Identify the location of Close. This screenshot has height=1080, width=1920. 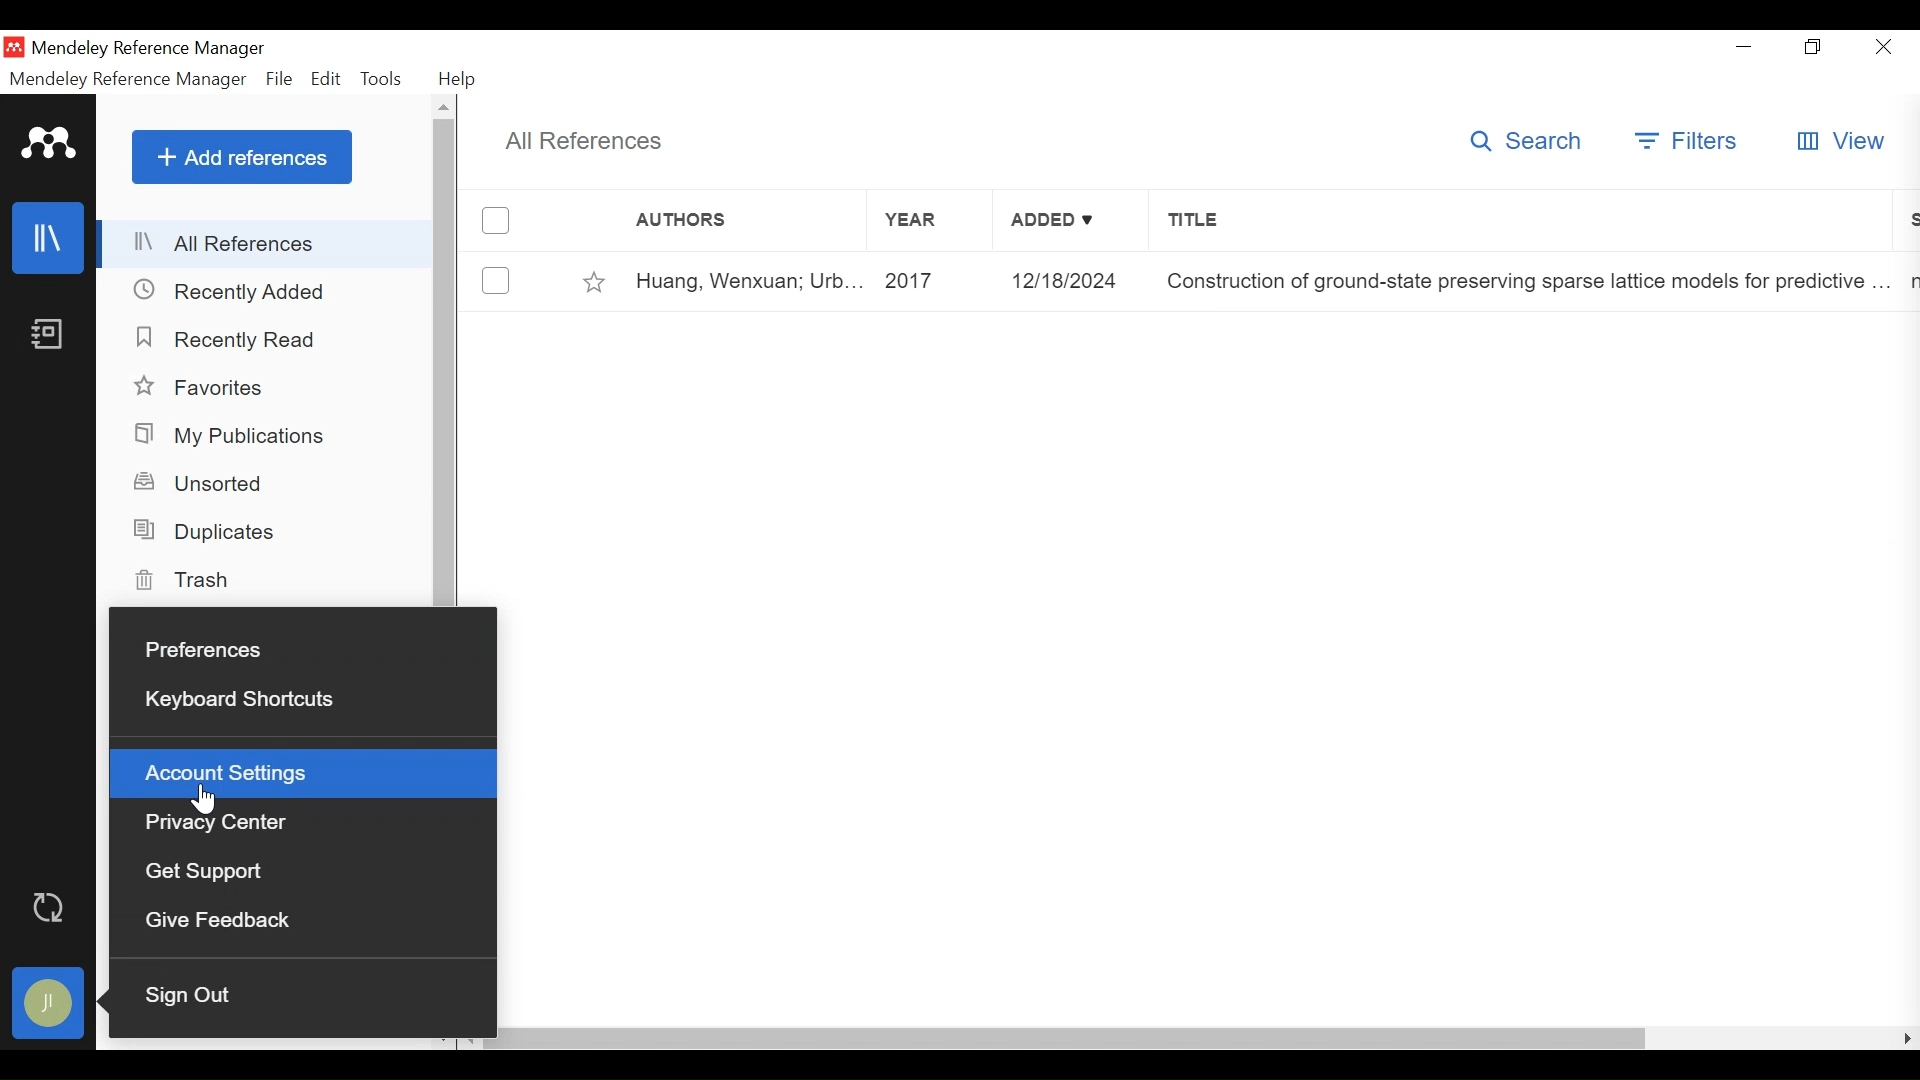
(1883, 49).